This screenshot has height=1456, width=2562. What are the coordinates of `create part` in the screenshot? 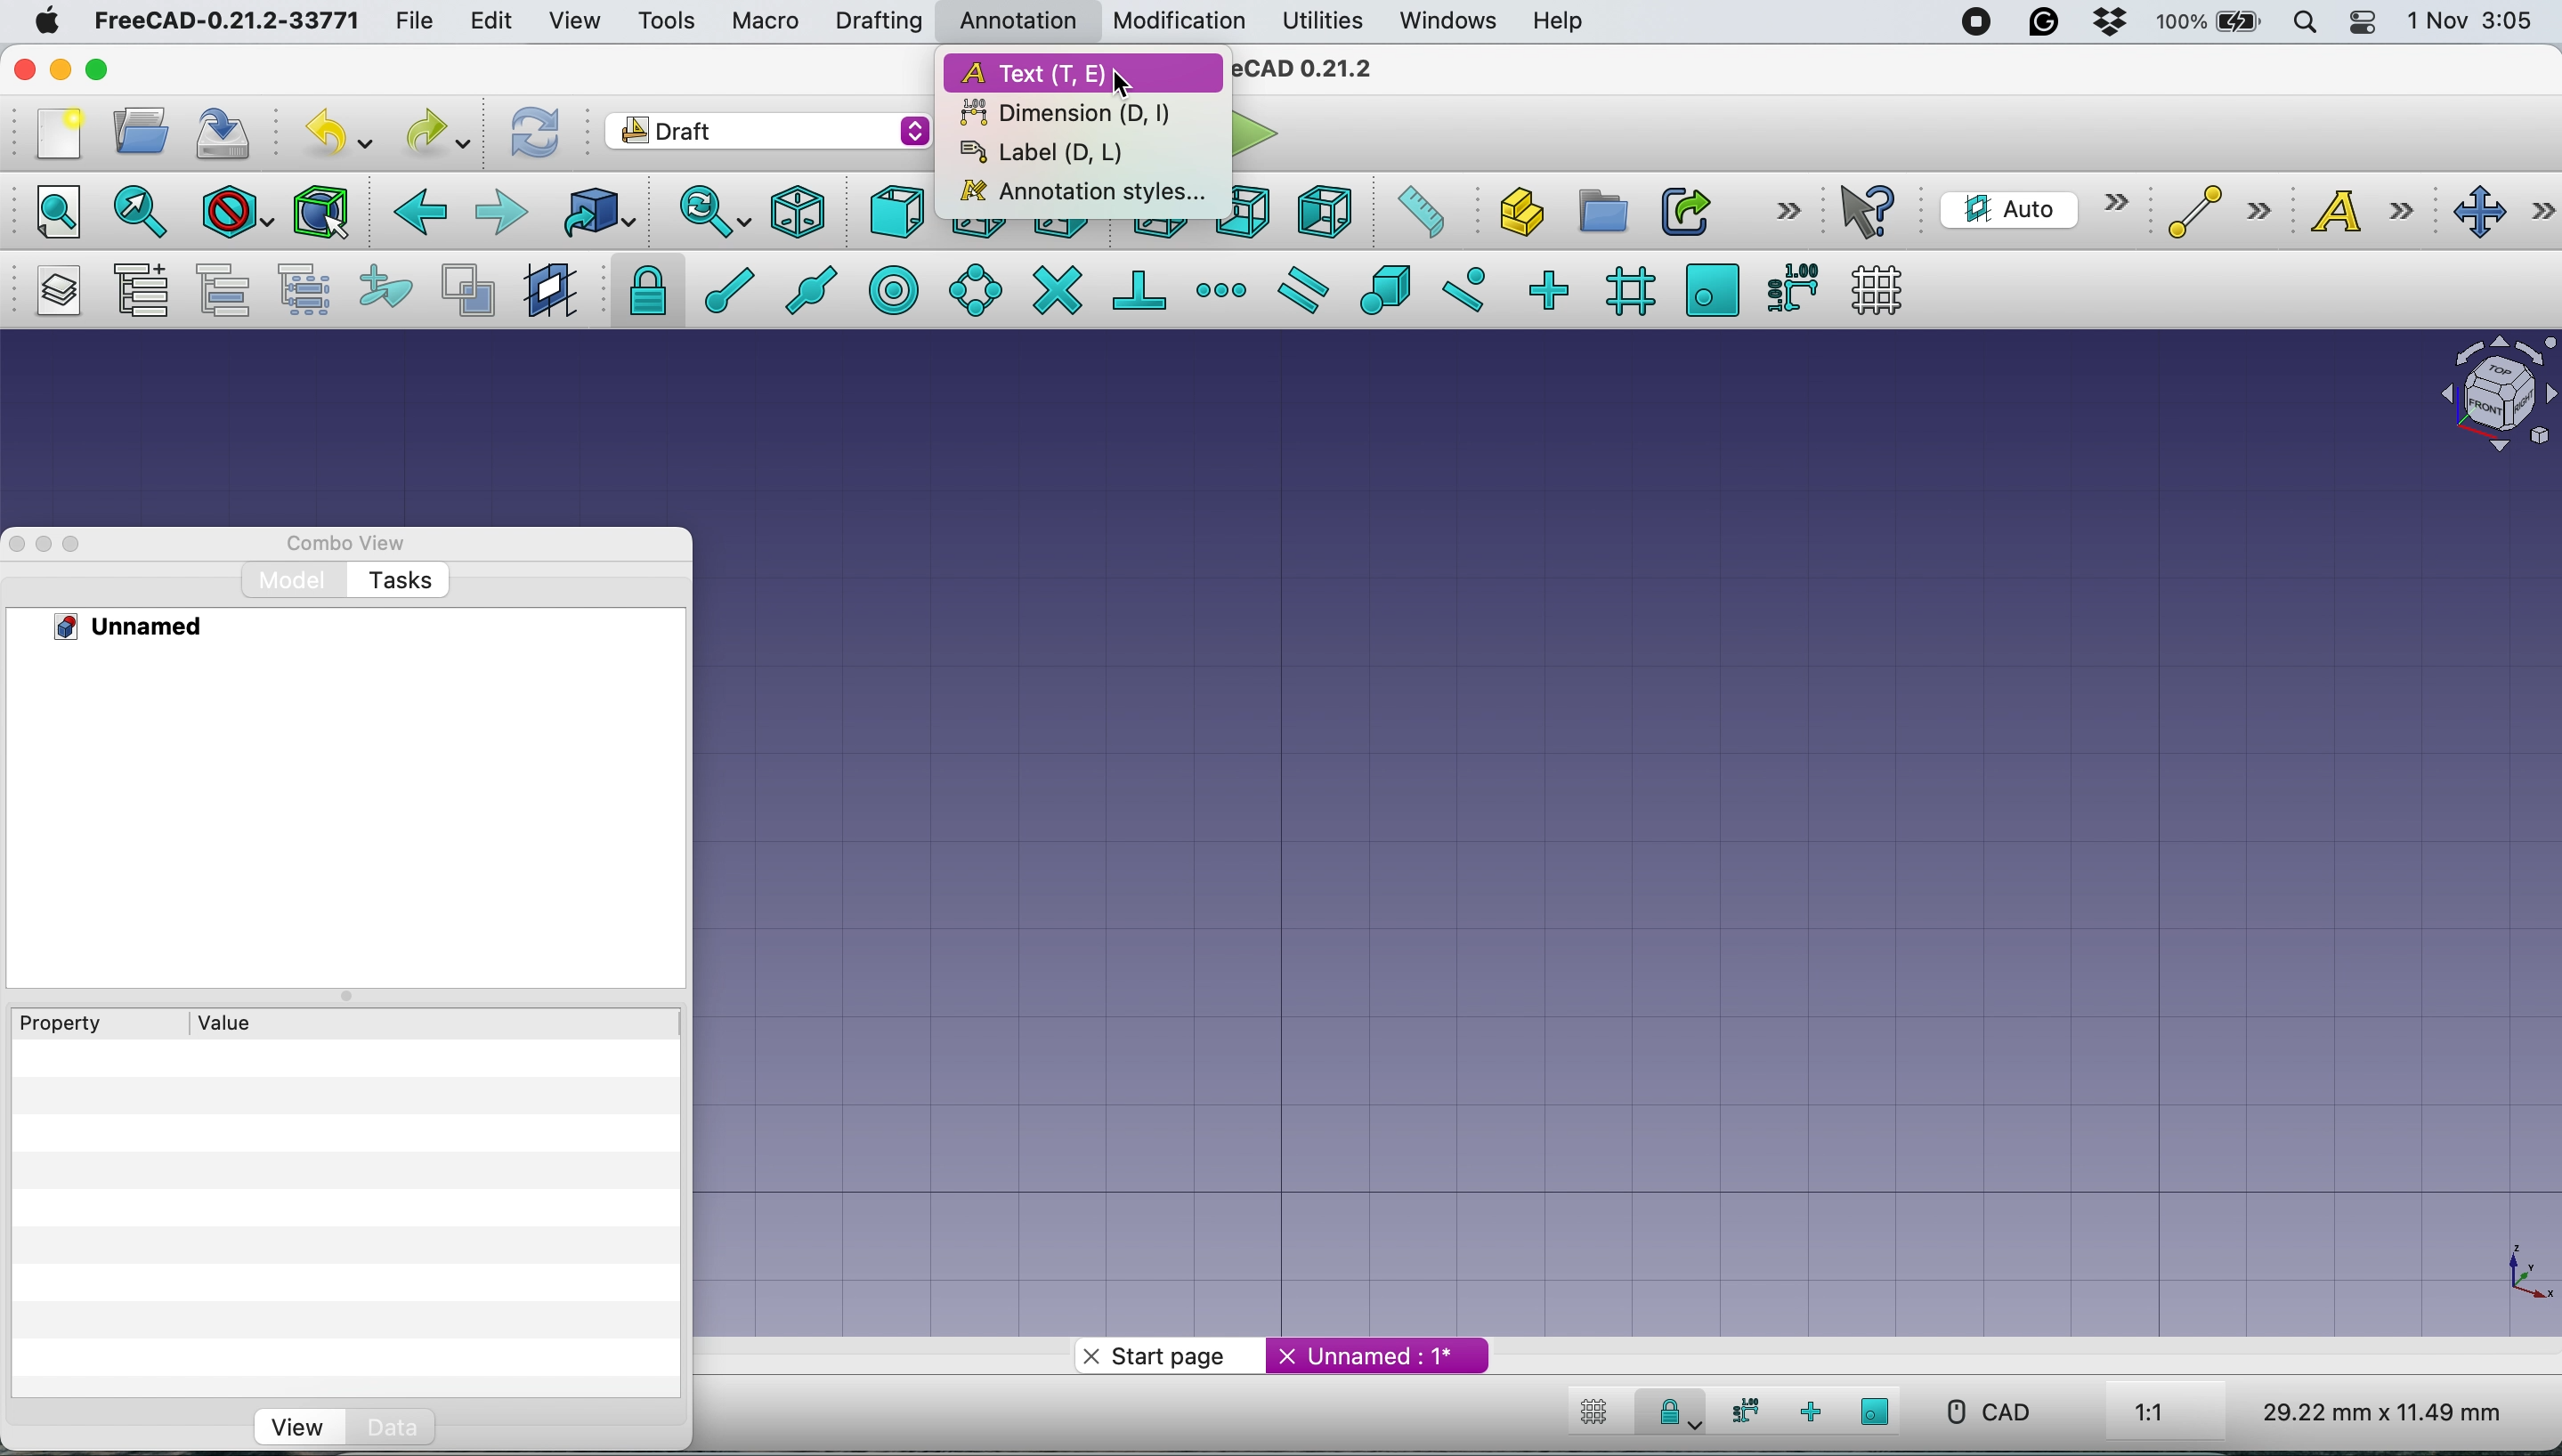 It's located at (1594, 212).